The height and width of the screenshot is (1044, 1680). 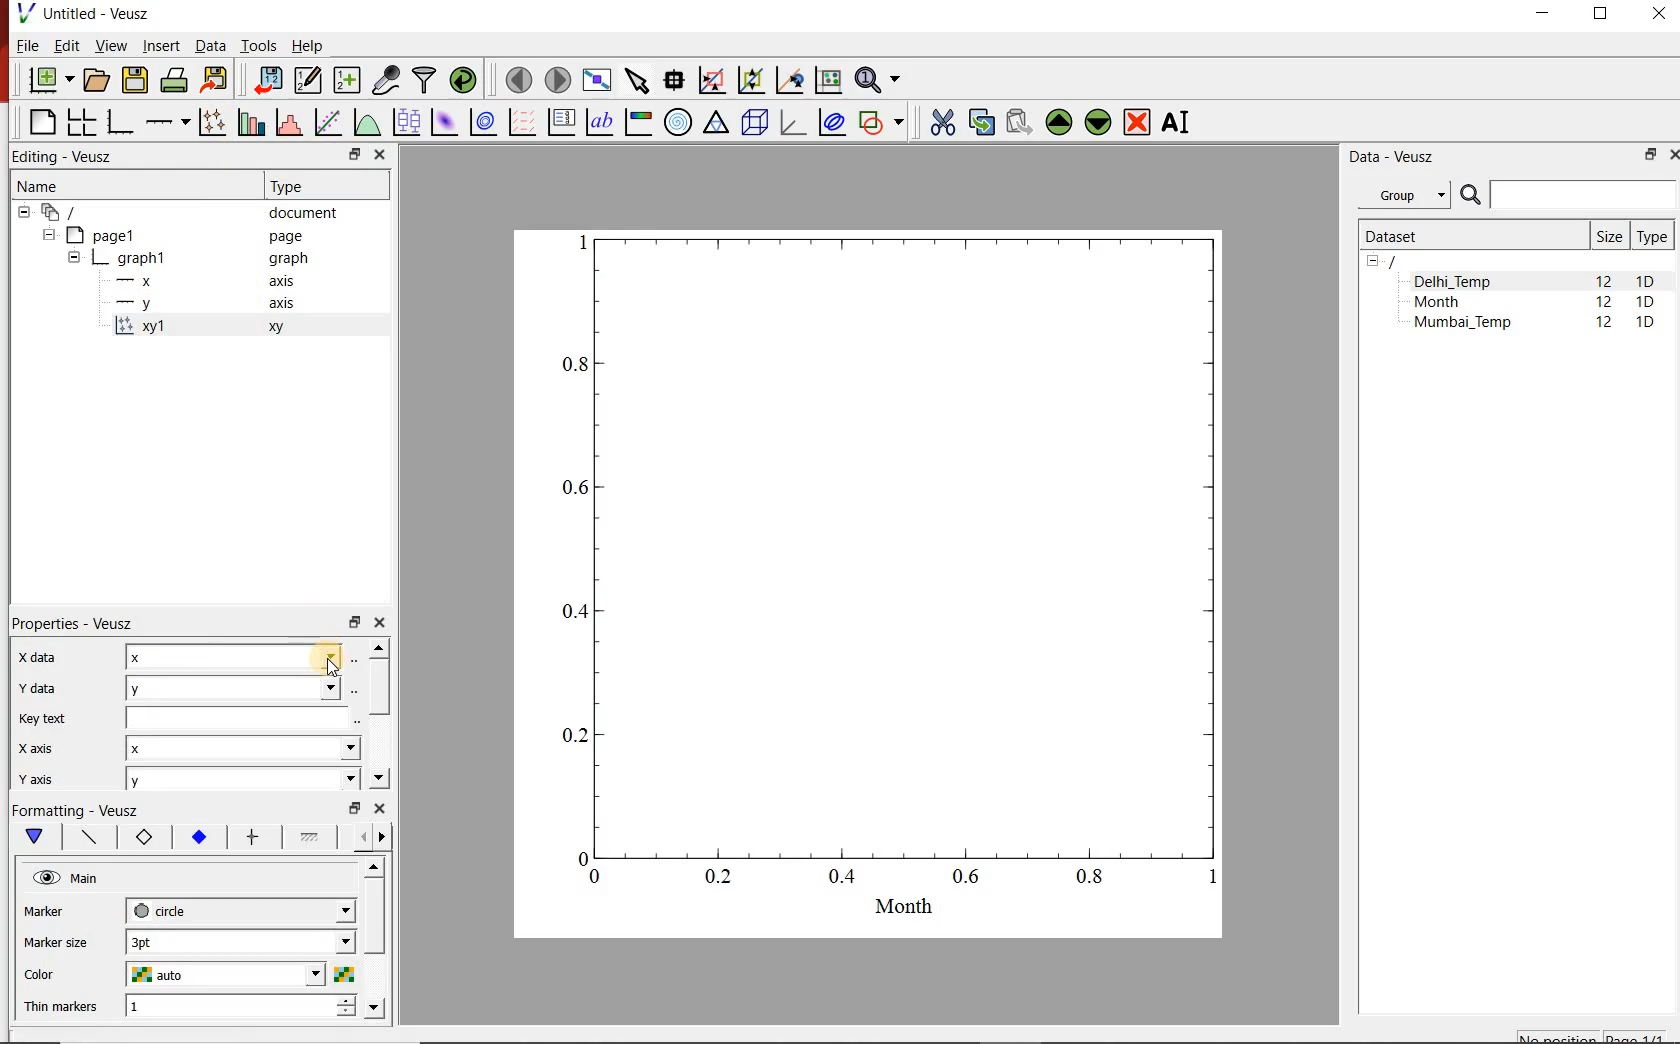 What do you see at coordinates (74, 155) in the screenshot?
I see `Editing - Veusz` at bounding box center [74, 155].